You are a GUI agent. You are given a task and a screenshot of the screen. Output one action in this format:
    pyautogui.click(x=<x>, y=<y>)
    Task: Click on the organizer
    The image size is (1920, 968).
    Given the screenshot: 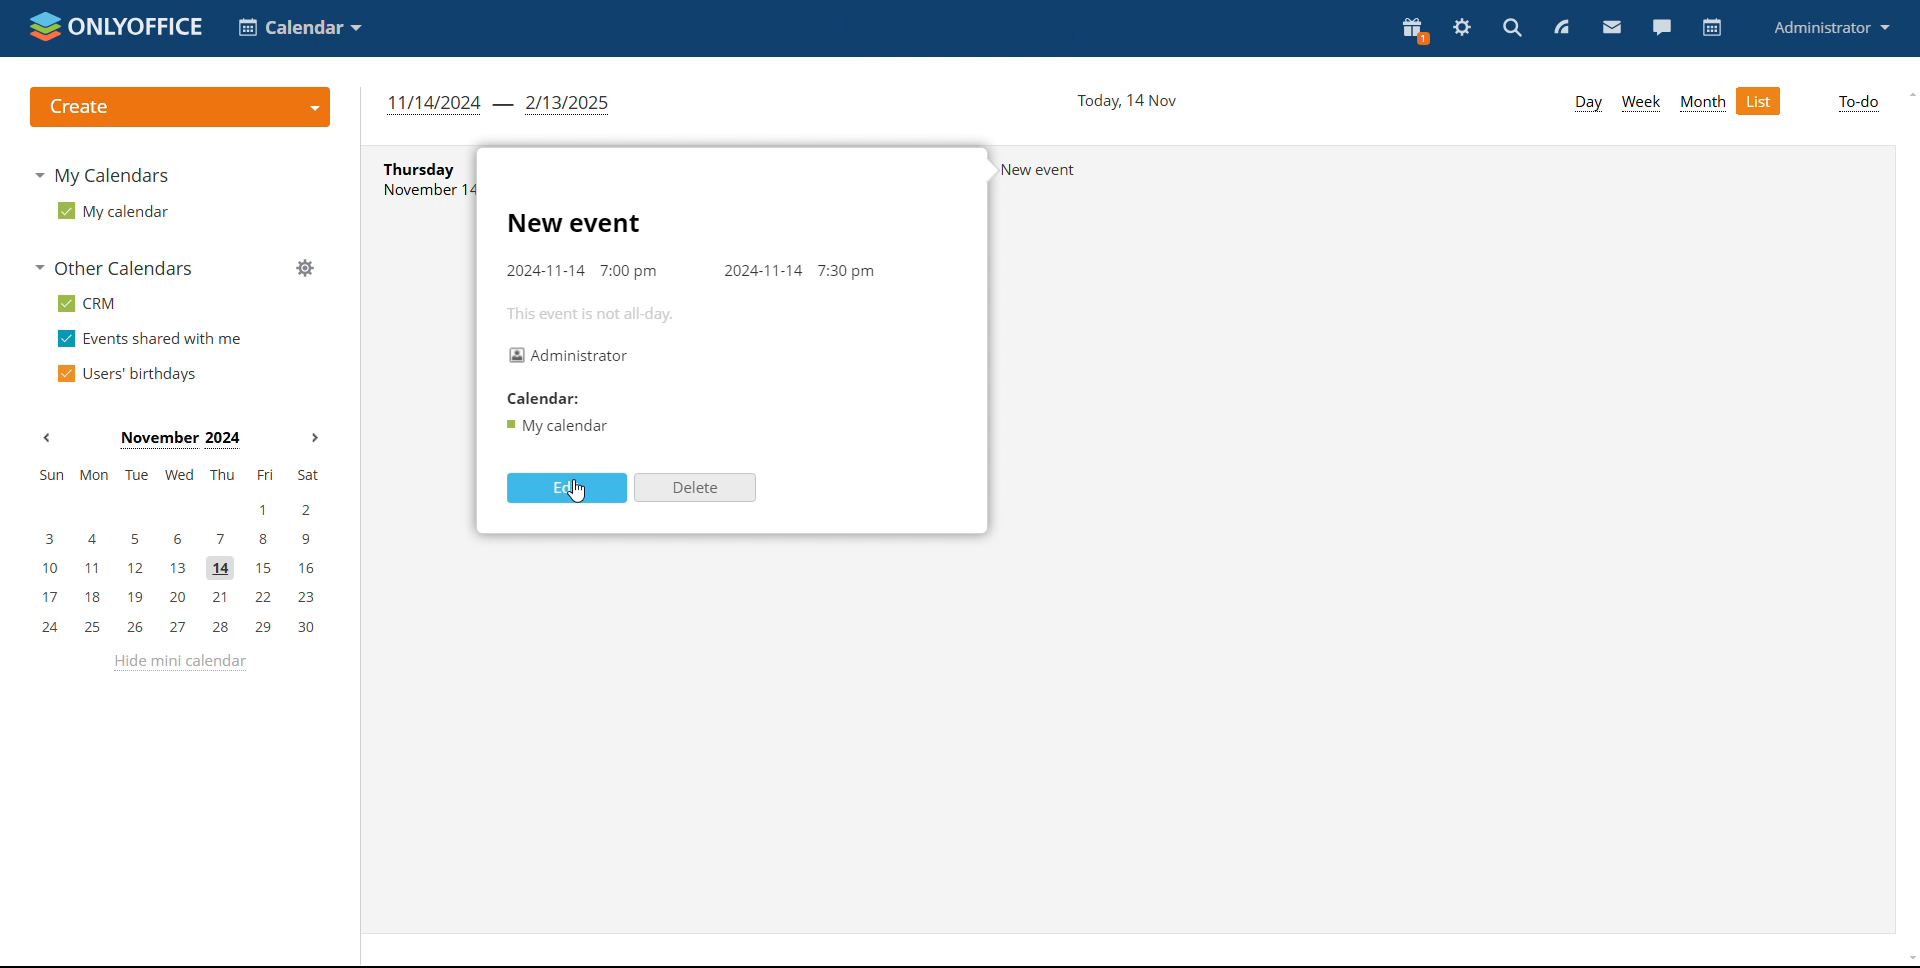 What is the action you would take?
    pyautogui.click(x=567, y=355)
    